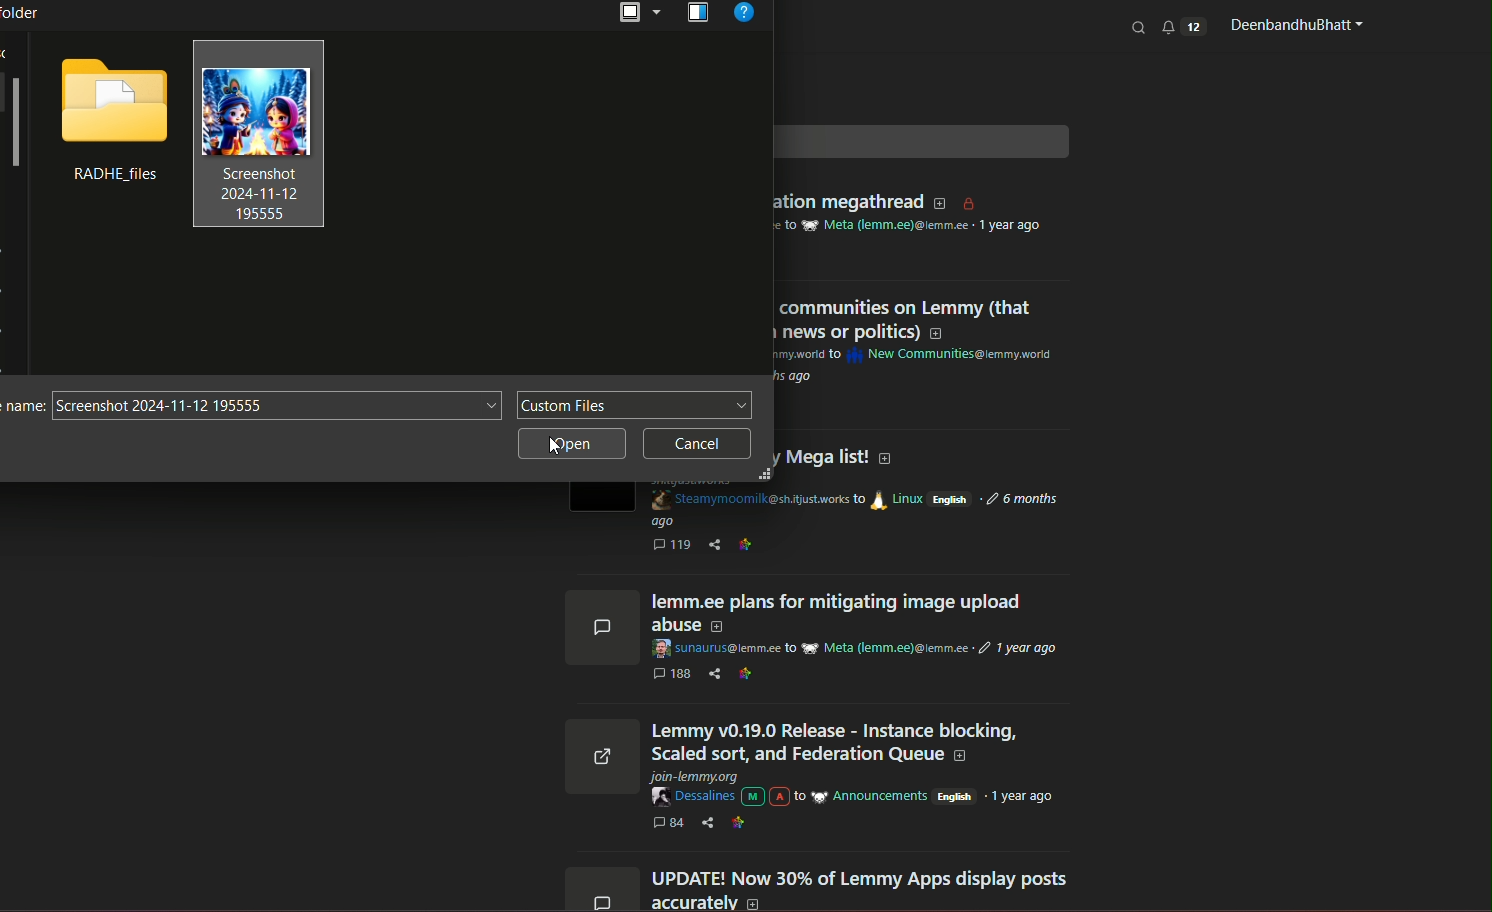  I want to click on image file, so click(259, 135).